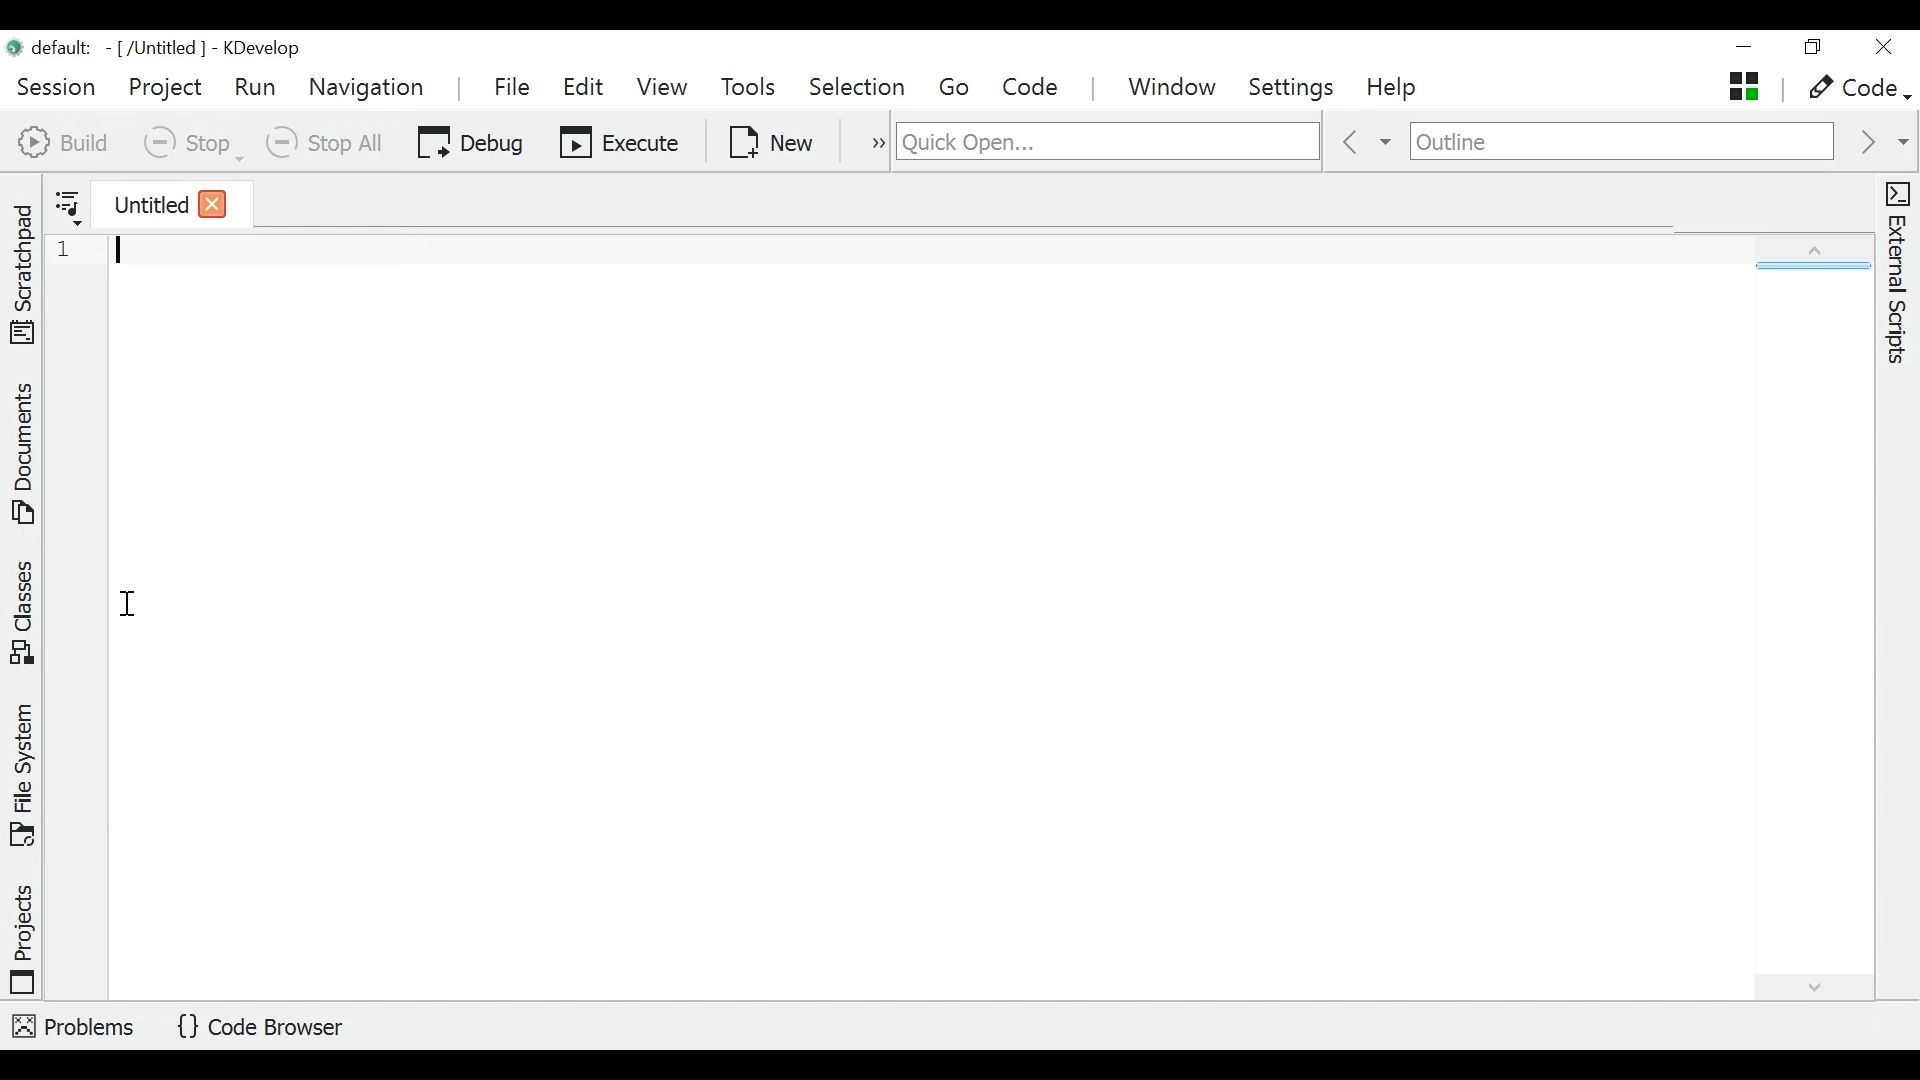 The width and height of the screenshot is (1920, 1080). Describe the element at coordinates (20, 622) in the screenshot. I see `Classes` at that location.